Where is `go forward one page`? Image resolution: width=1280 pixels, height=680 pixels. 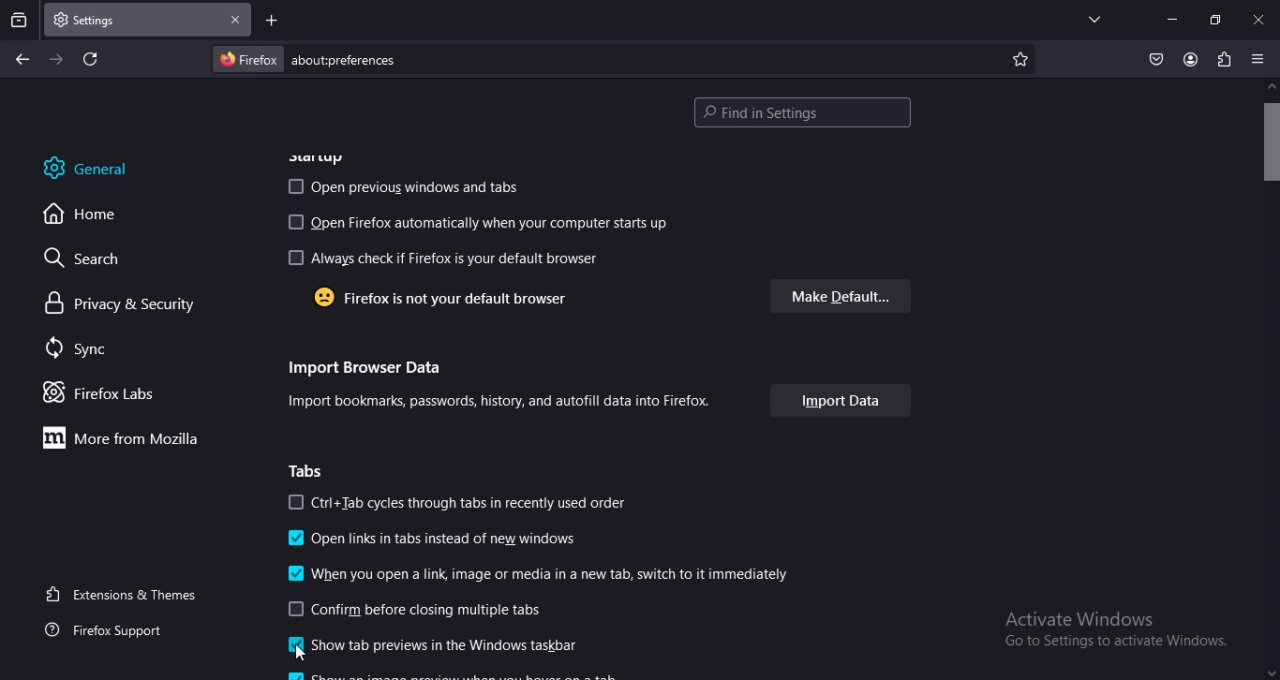 go forward one page is located at coordinates (56, 59).